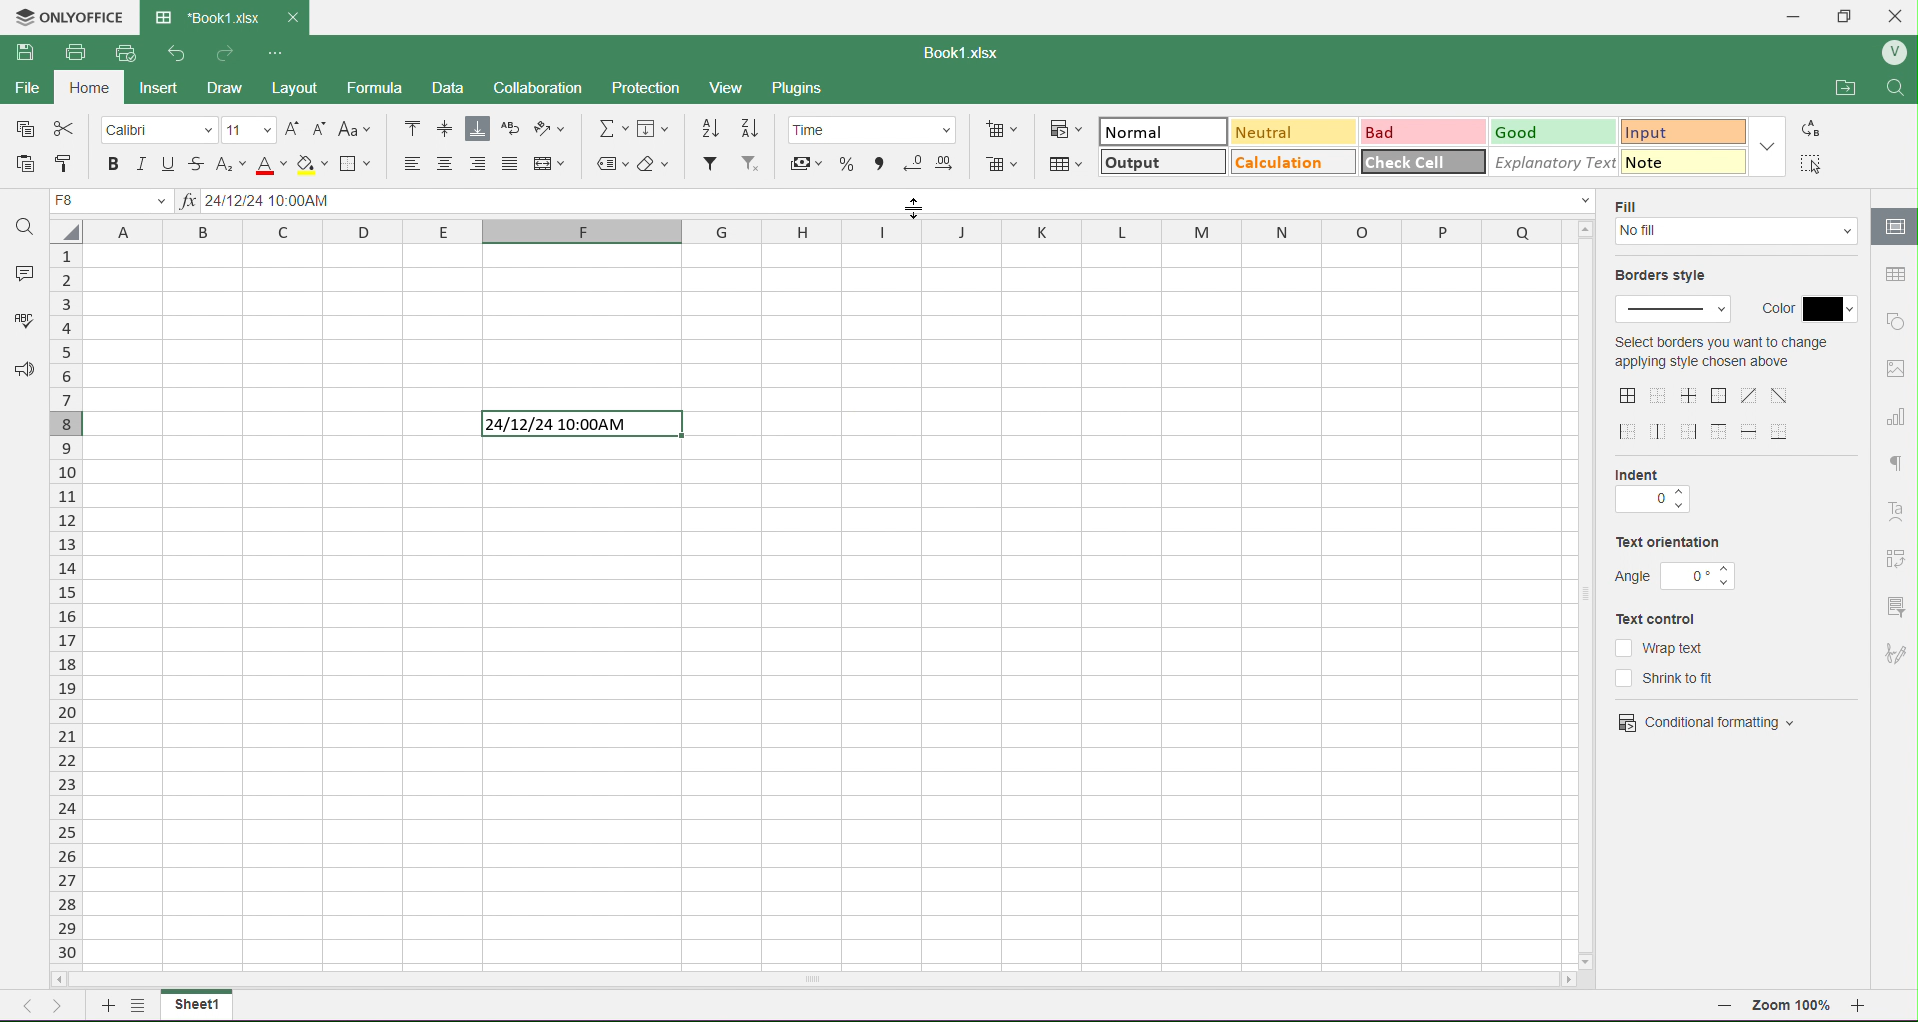 The image size is (1918, 1022). What do you see at coordinates (751, 165) in the screenshot?
I see `Clear Filter` at bounding box center [751, 165].